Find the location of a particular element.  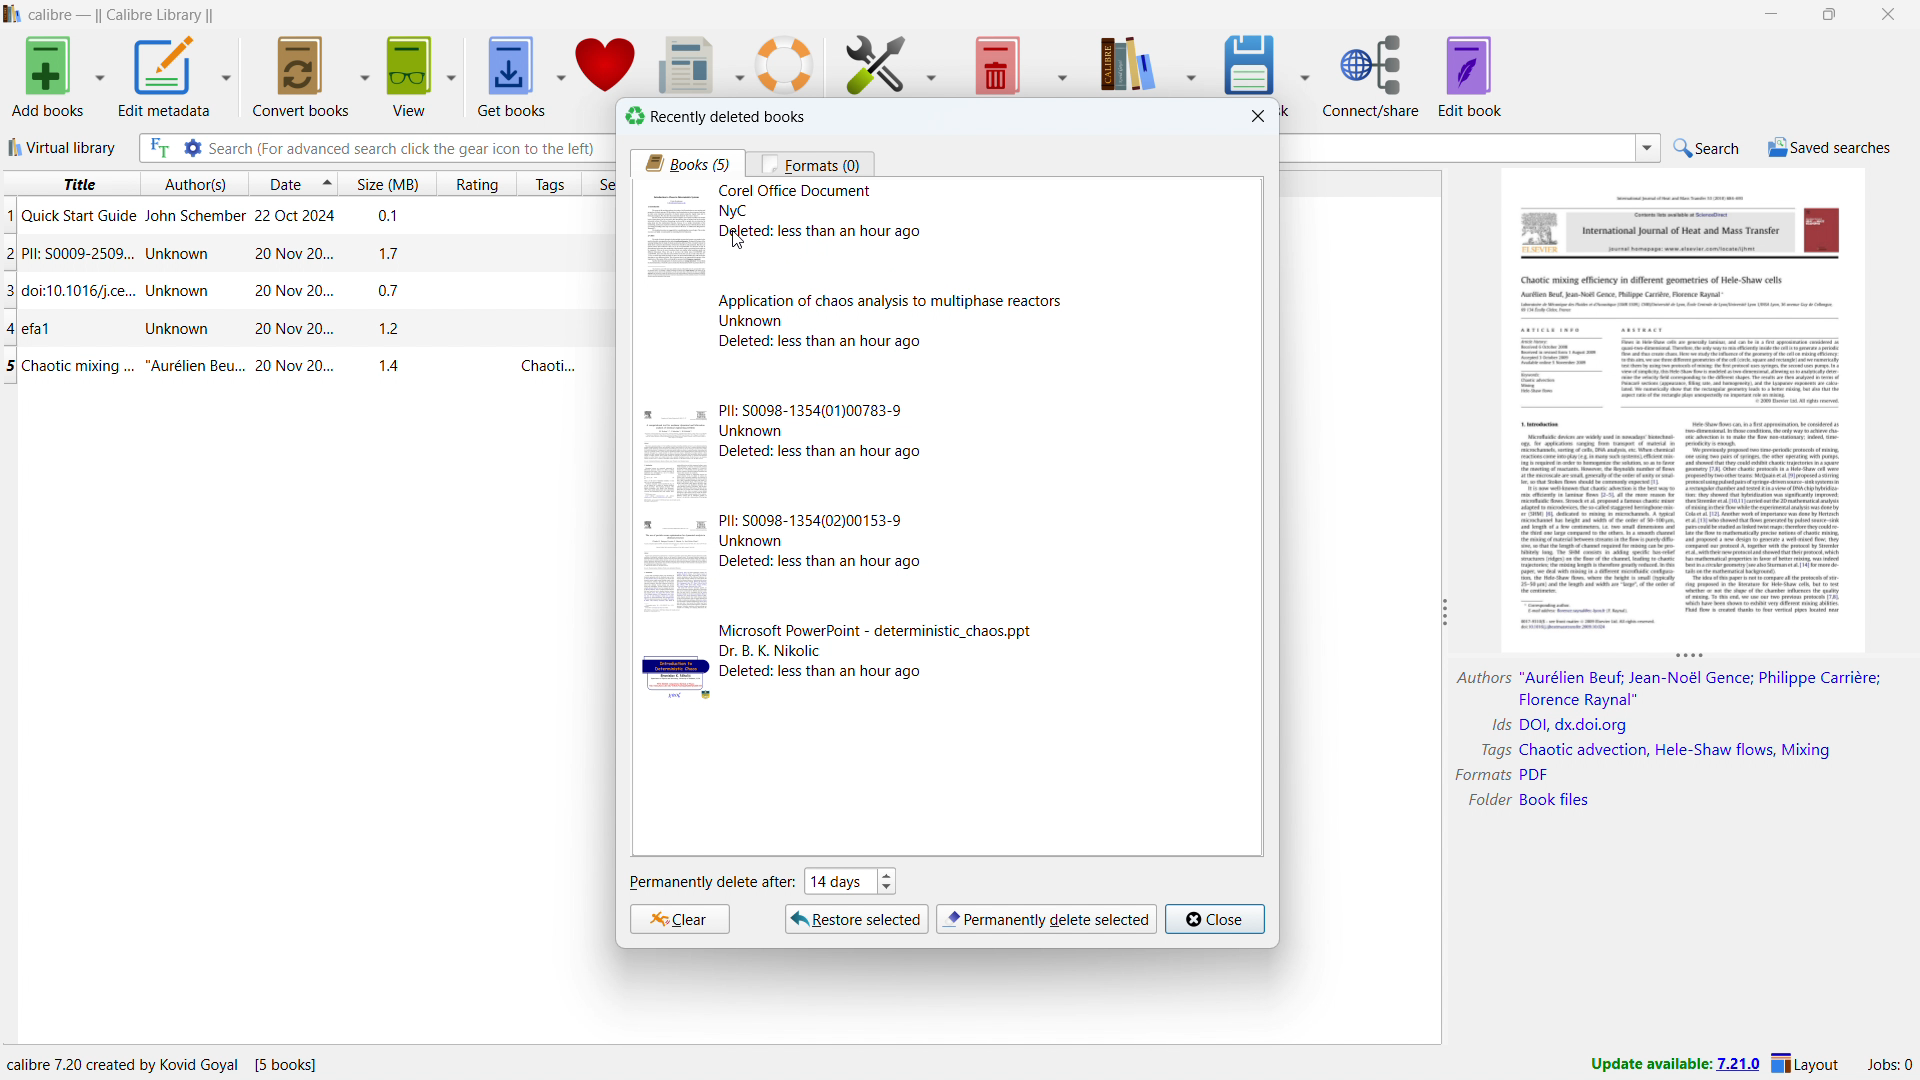

single book entry is located at coordinates (299, 291).